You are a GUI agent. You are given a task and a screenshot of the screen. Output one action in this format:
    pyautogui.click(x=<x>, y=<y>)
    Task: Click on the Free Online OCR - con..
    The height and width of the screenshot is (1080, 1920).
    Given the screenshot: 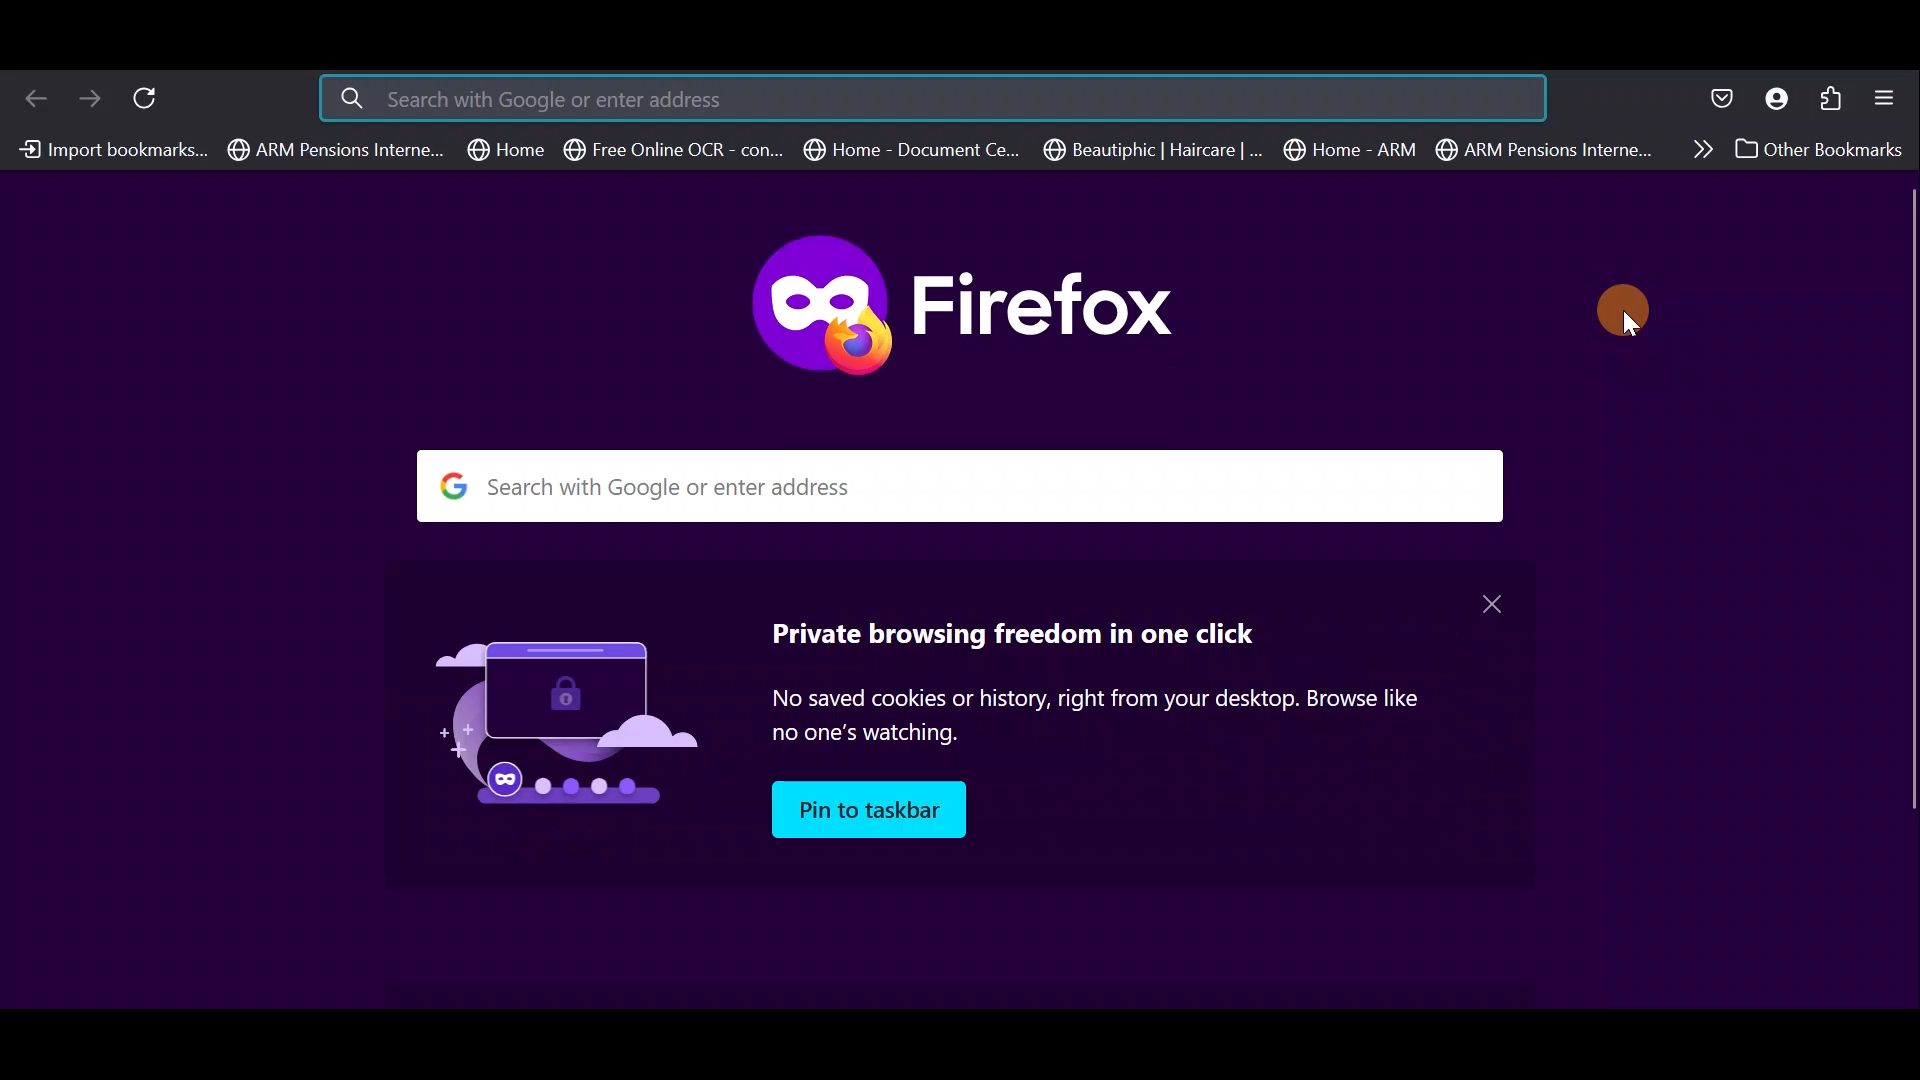 What is the action you would take?
    pyautogui.click(x=671, y=150)
    